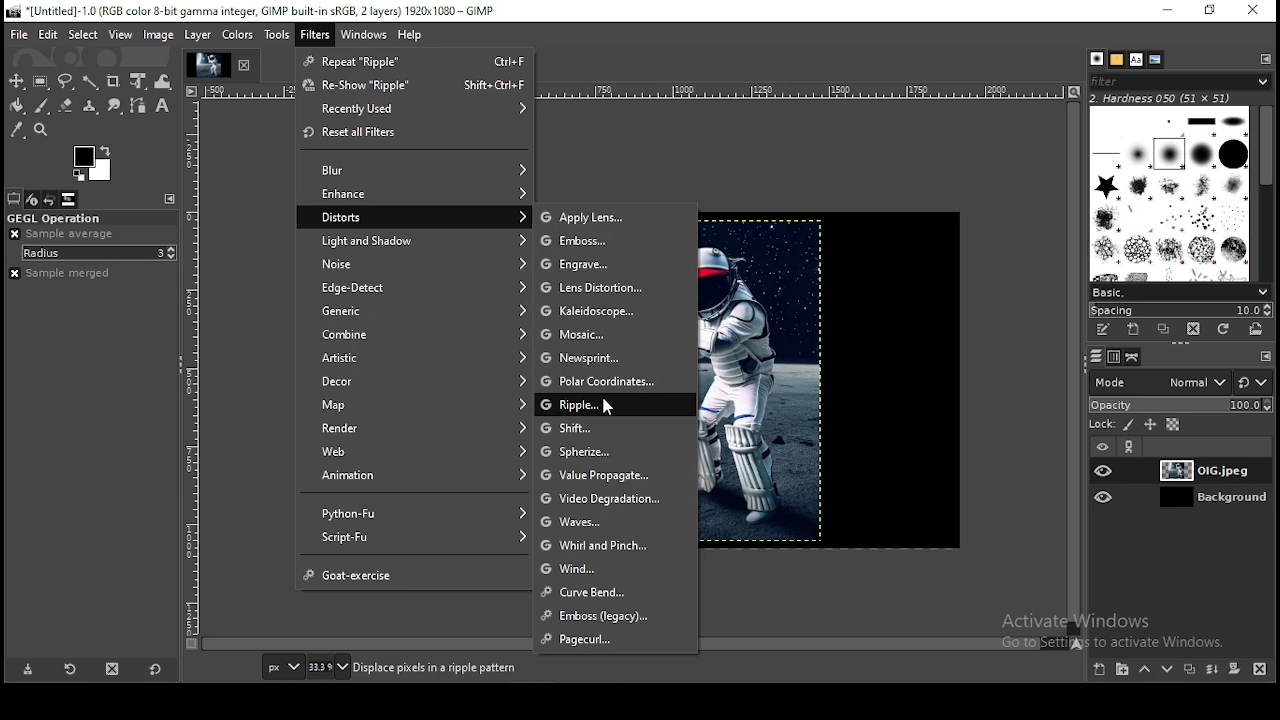 The image size is (1280, 720). I want to click on hardness, so click(1175, 98).